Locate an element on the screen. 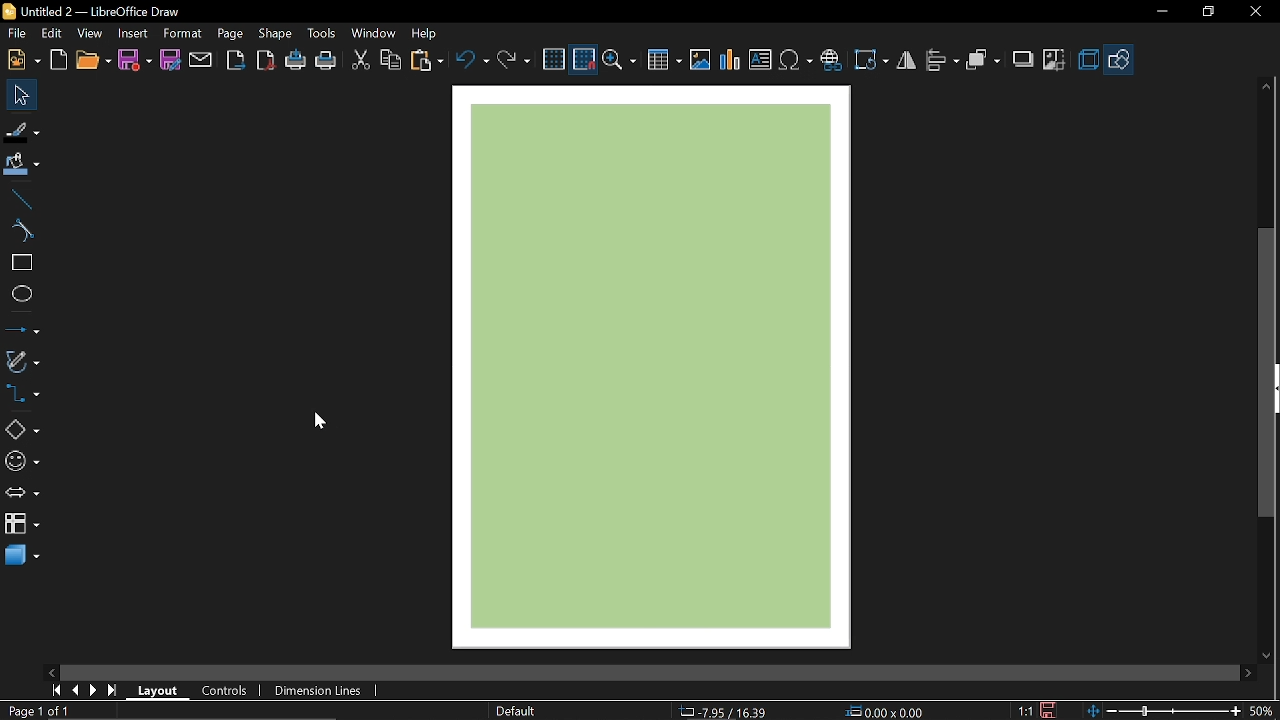 This screenshot has width=1280, height=720. Select is located at coordinates (22, 95).